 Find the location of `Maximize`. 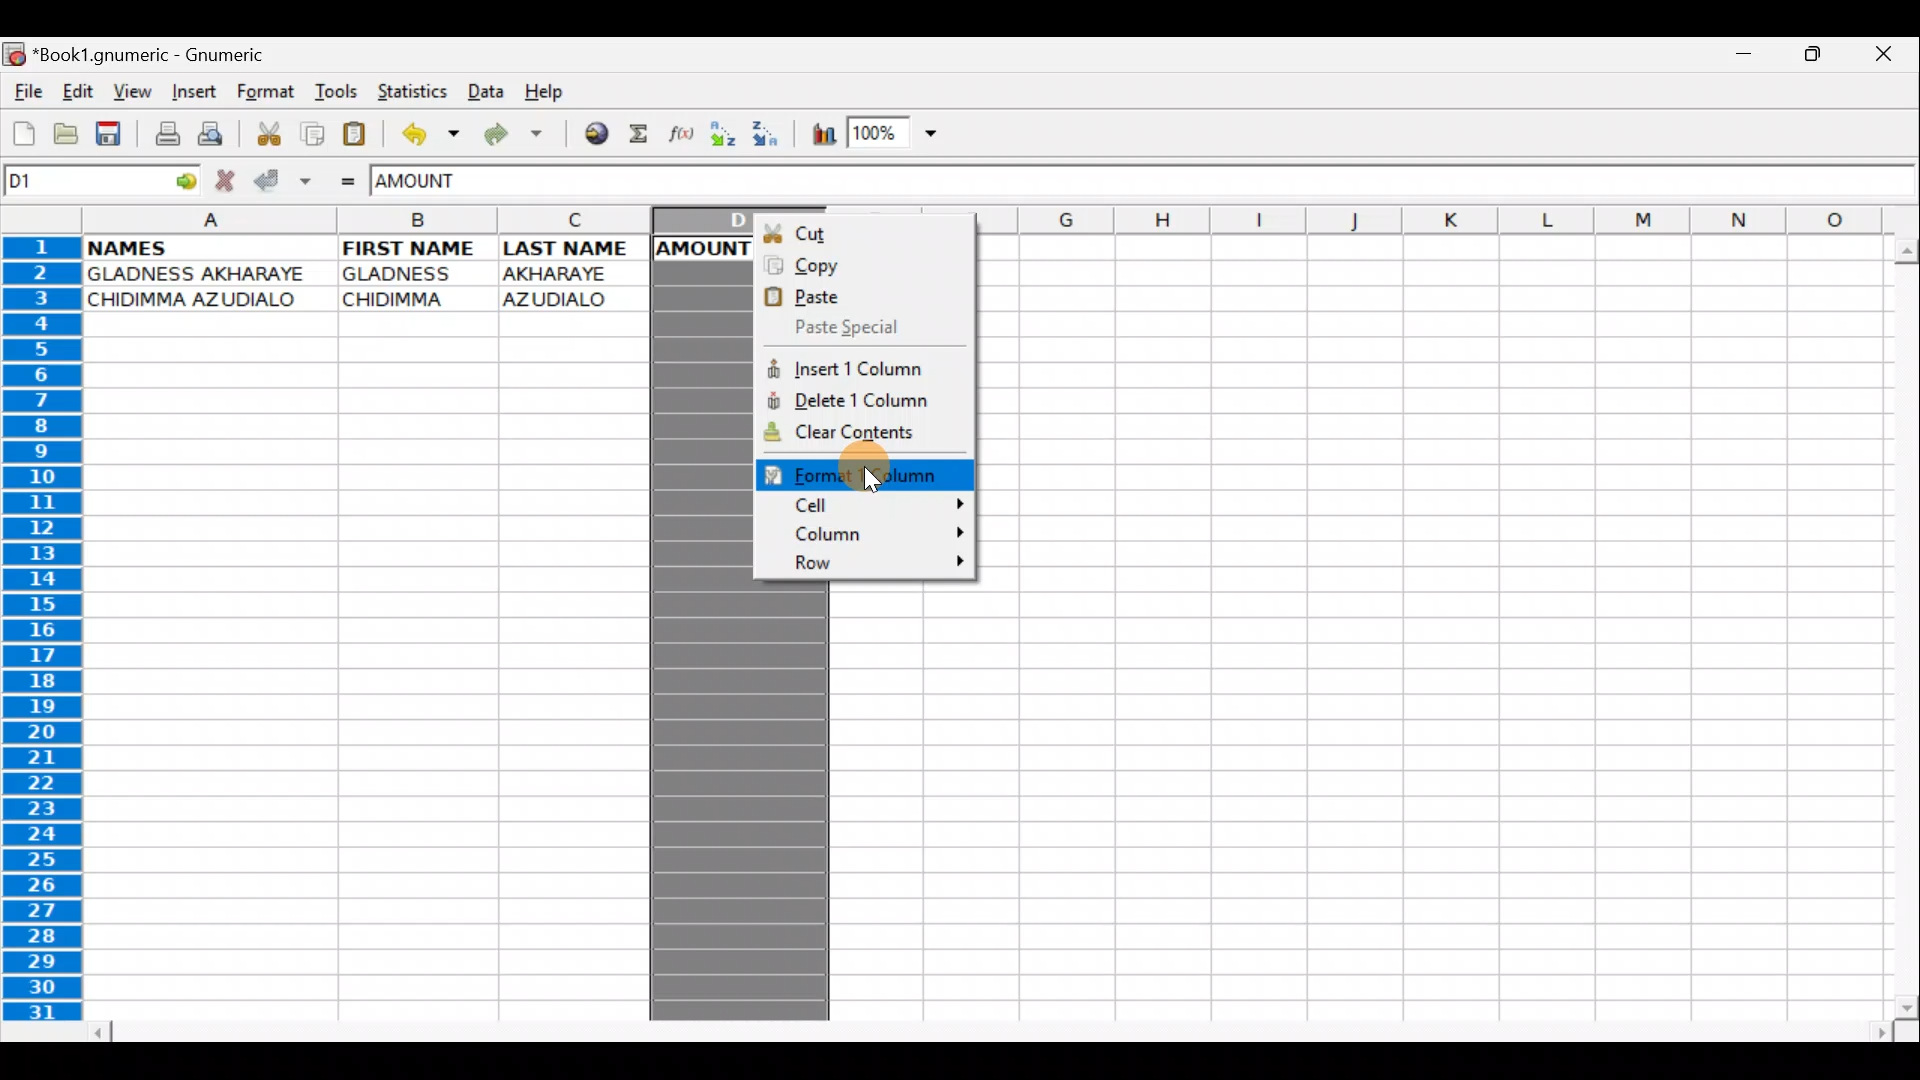

Maximize is located at coordinates (1813, 59).